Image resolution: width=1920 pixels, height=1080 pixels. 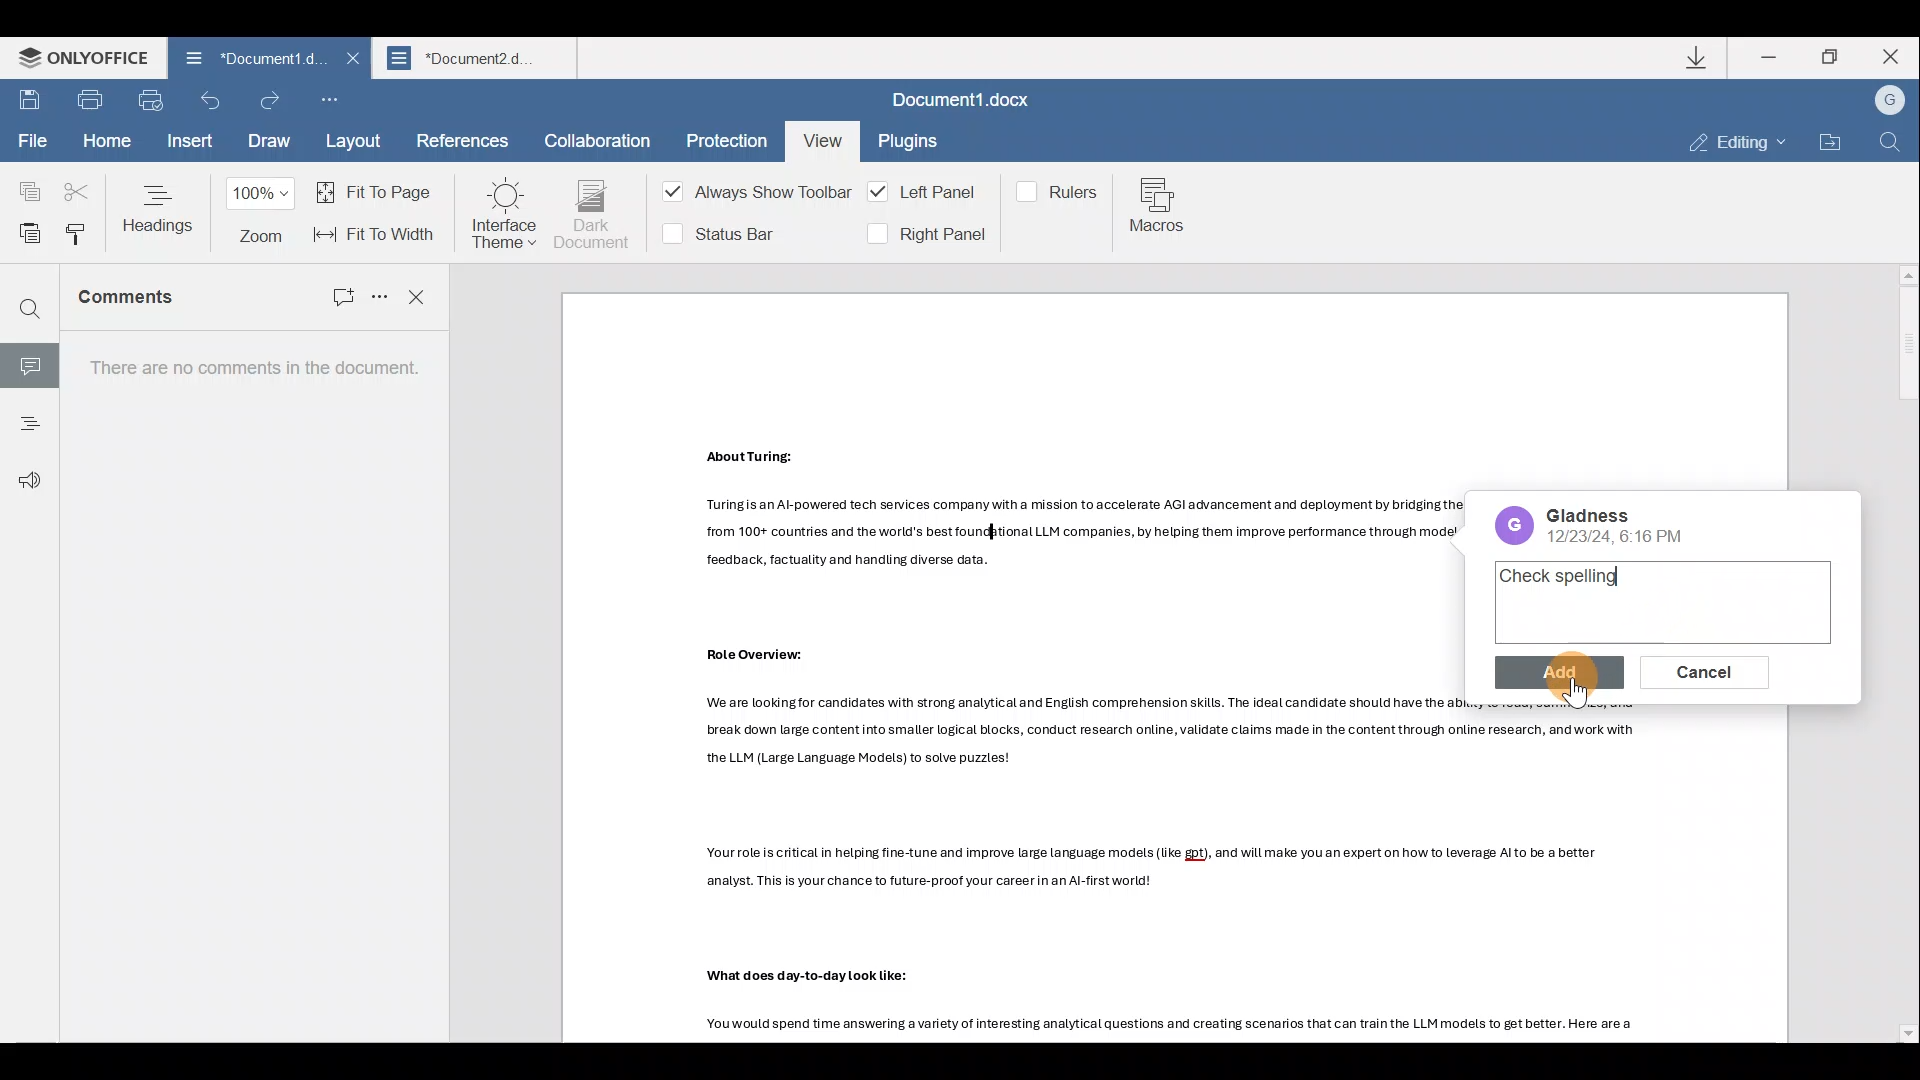 What do you see at coordinates (78, 184) in the screenshot?
I see `Cut` at bounding box center [78, 184].